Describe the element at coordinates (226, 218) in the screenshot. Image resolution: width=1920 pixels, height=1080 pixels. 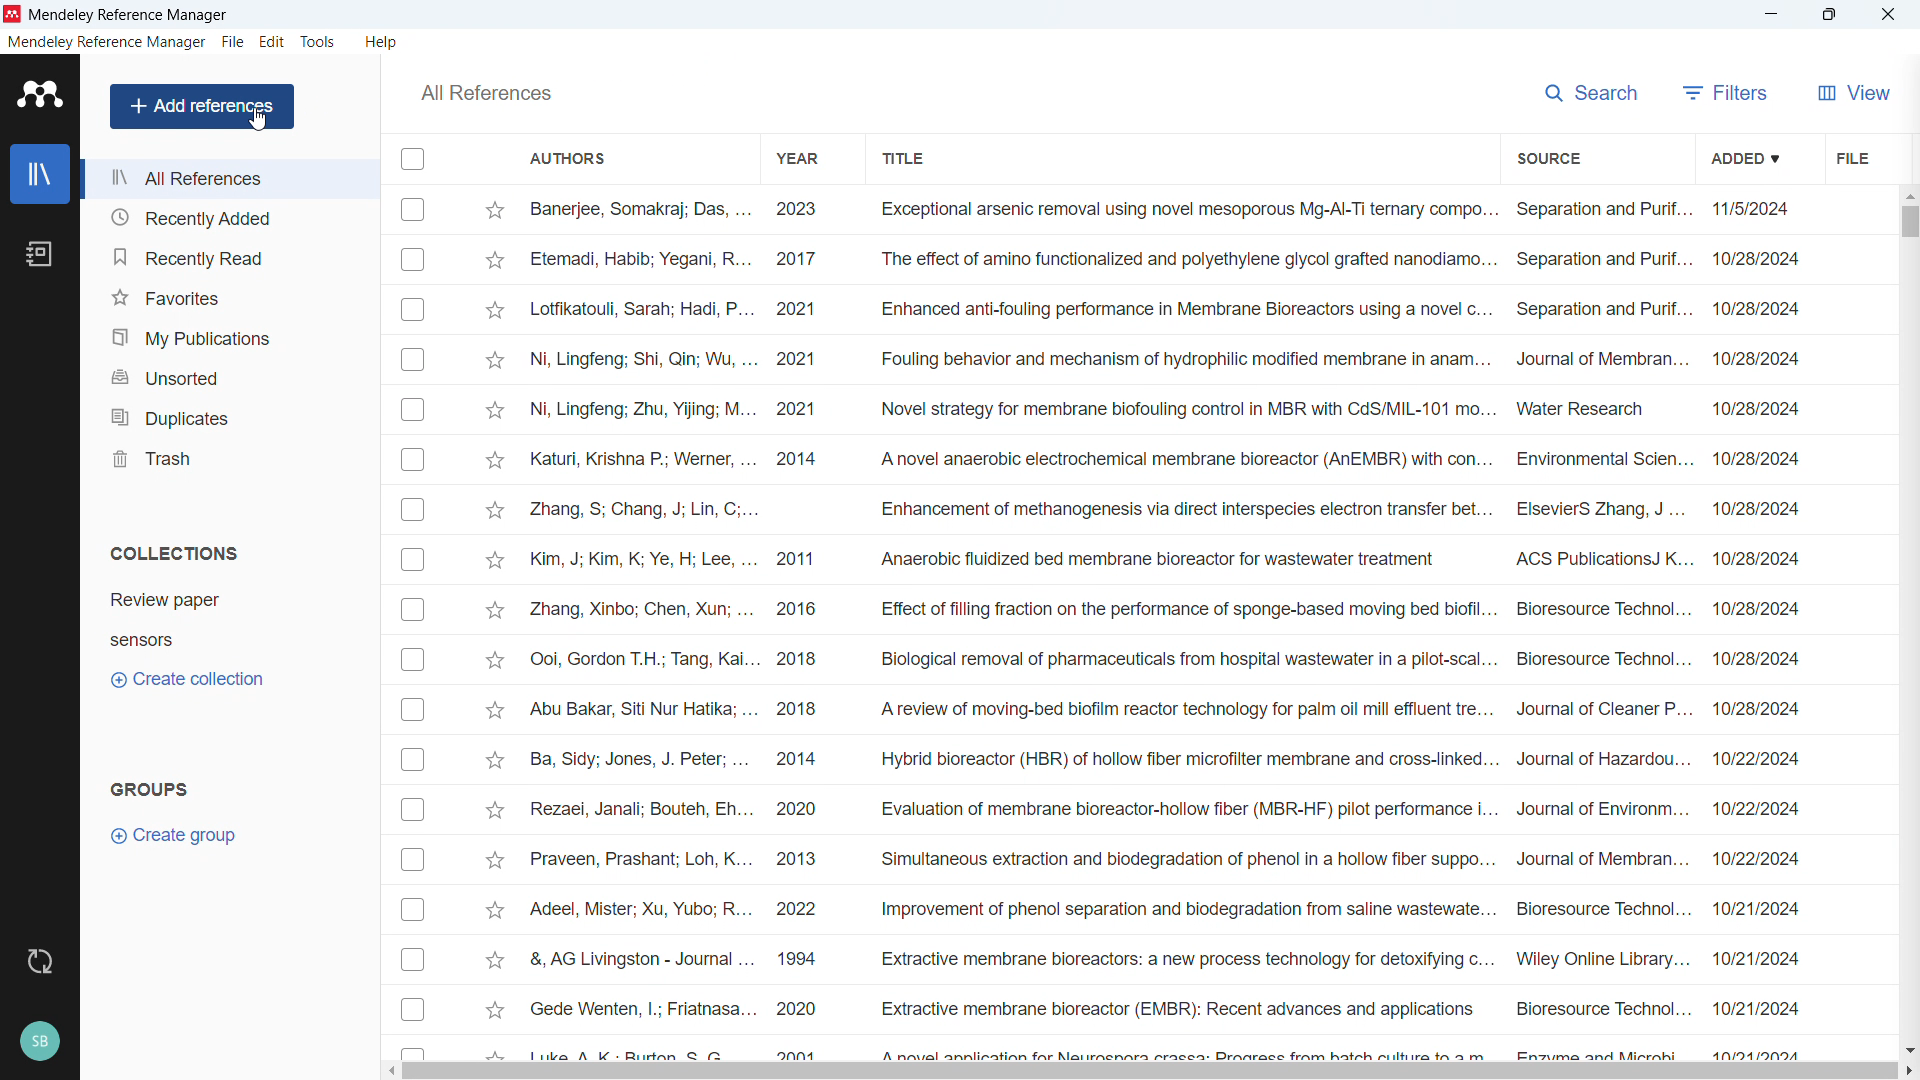
I see `Recently added ` at that location.